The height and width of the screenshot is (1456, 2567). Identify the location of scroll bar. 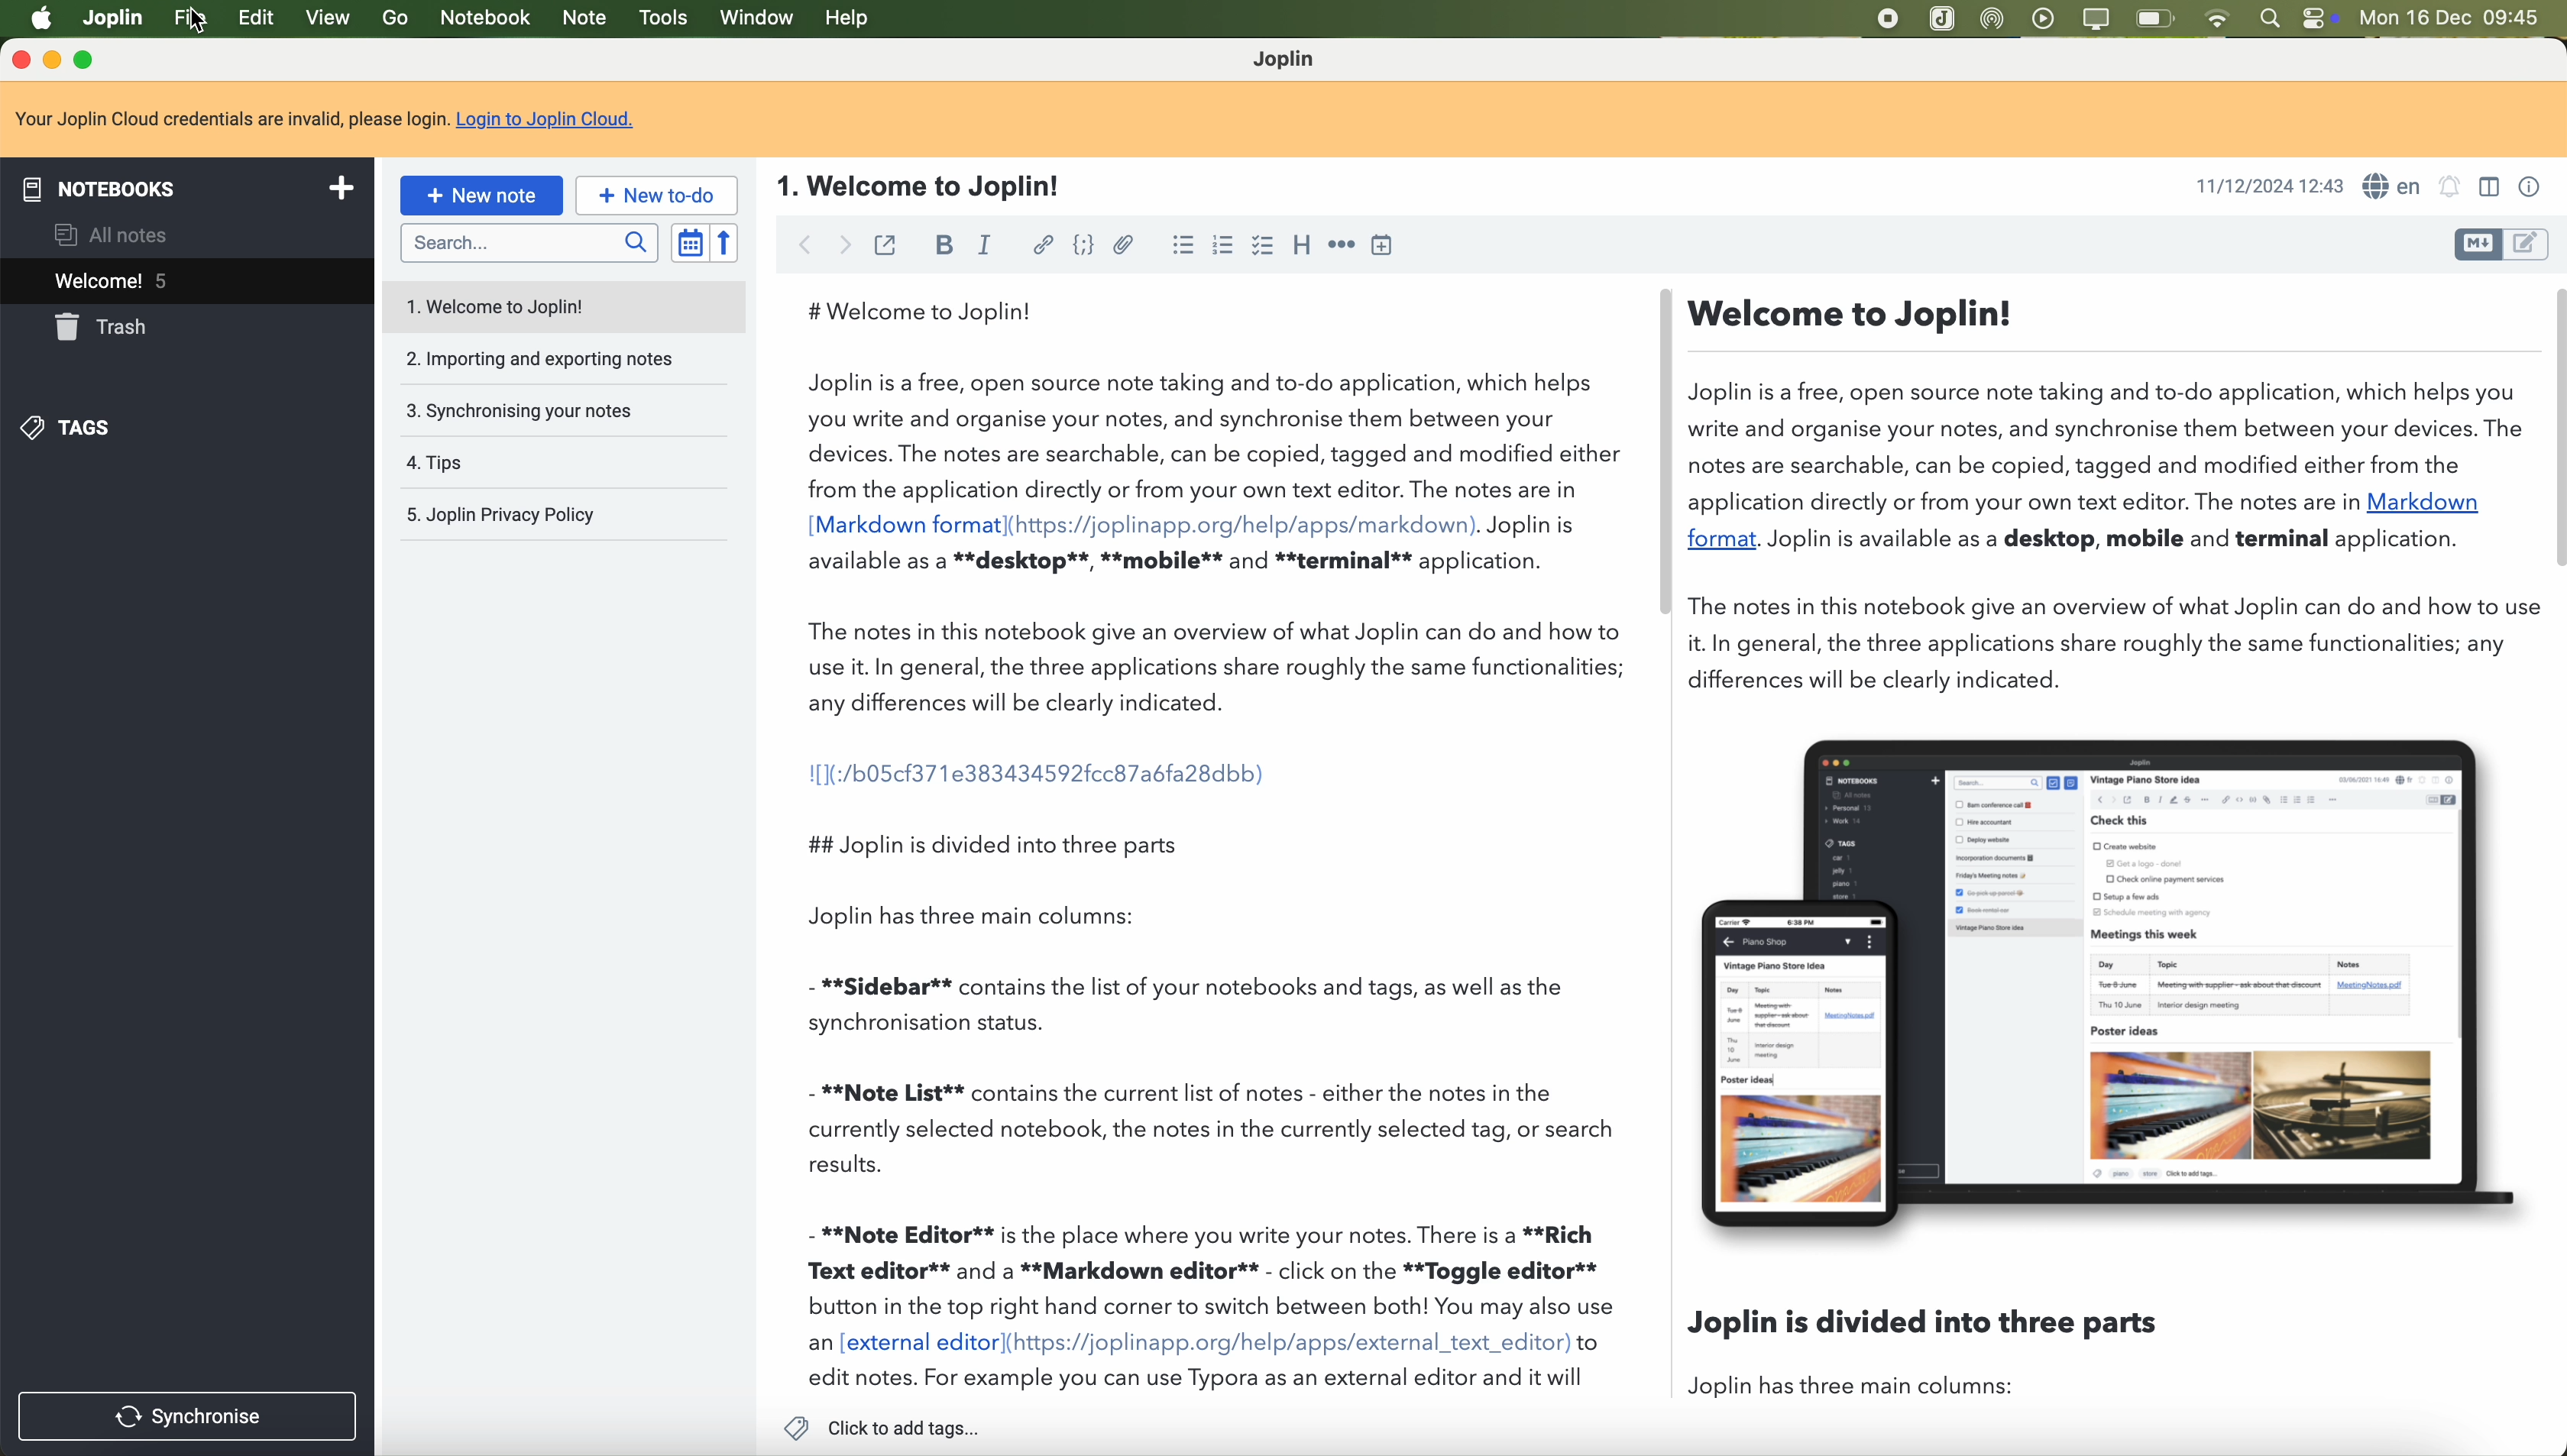
(2550, 430).